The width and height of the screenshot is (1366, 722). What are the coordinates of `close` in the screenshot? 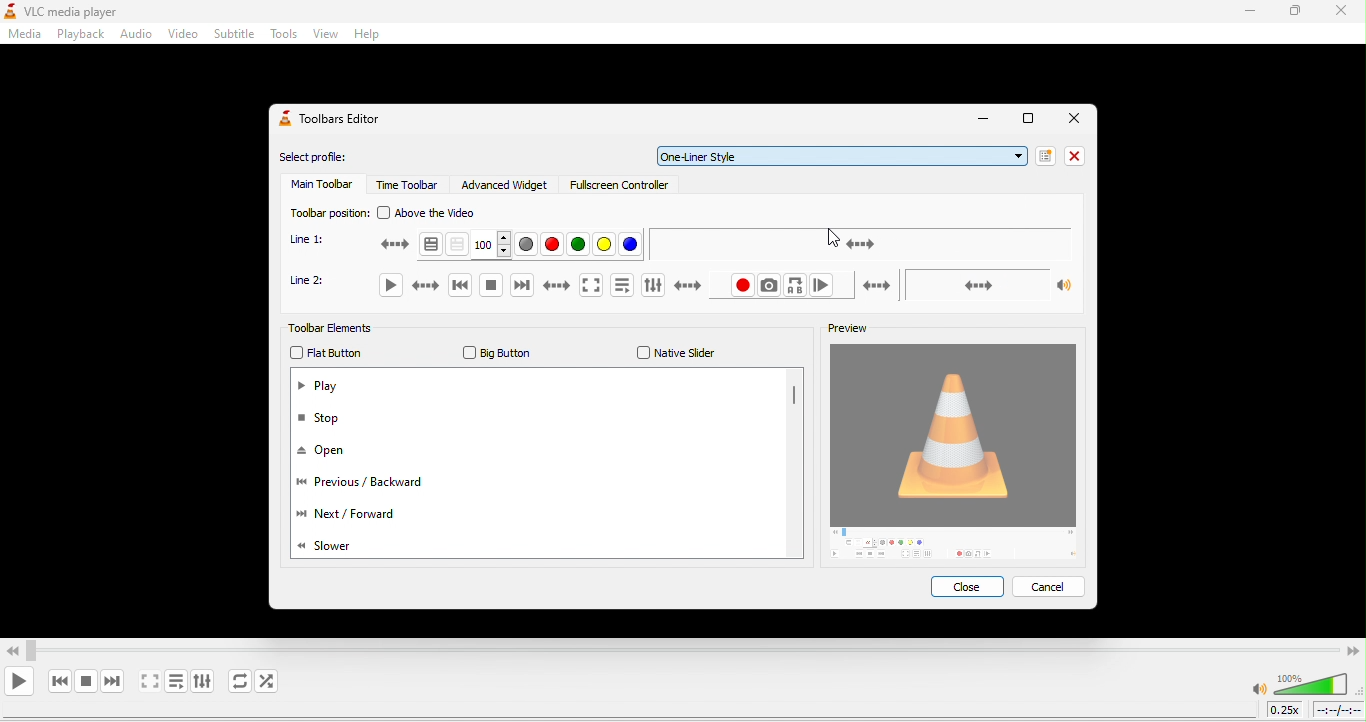 It's located at (1071, 119).